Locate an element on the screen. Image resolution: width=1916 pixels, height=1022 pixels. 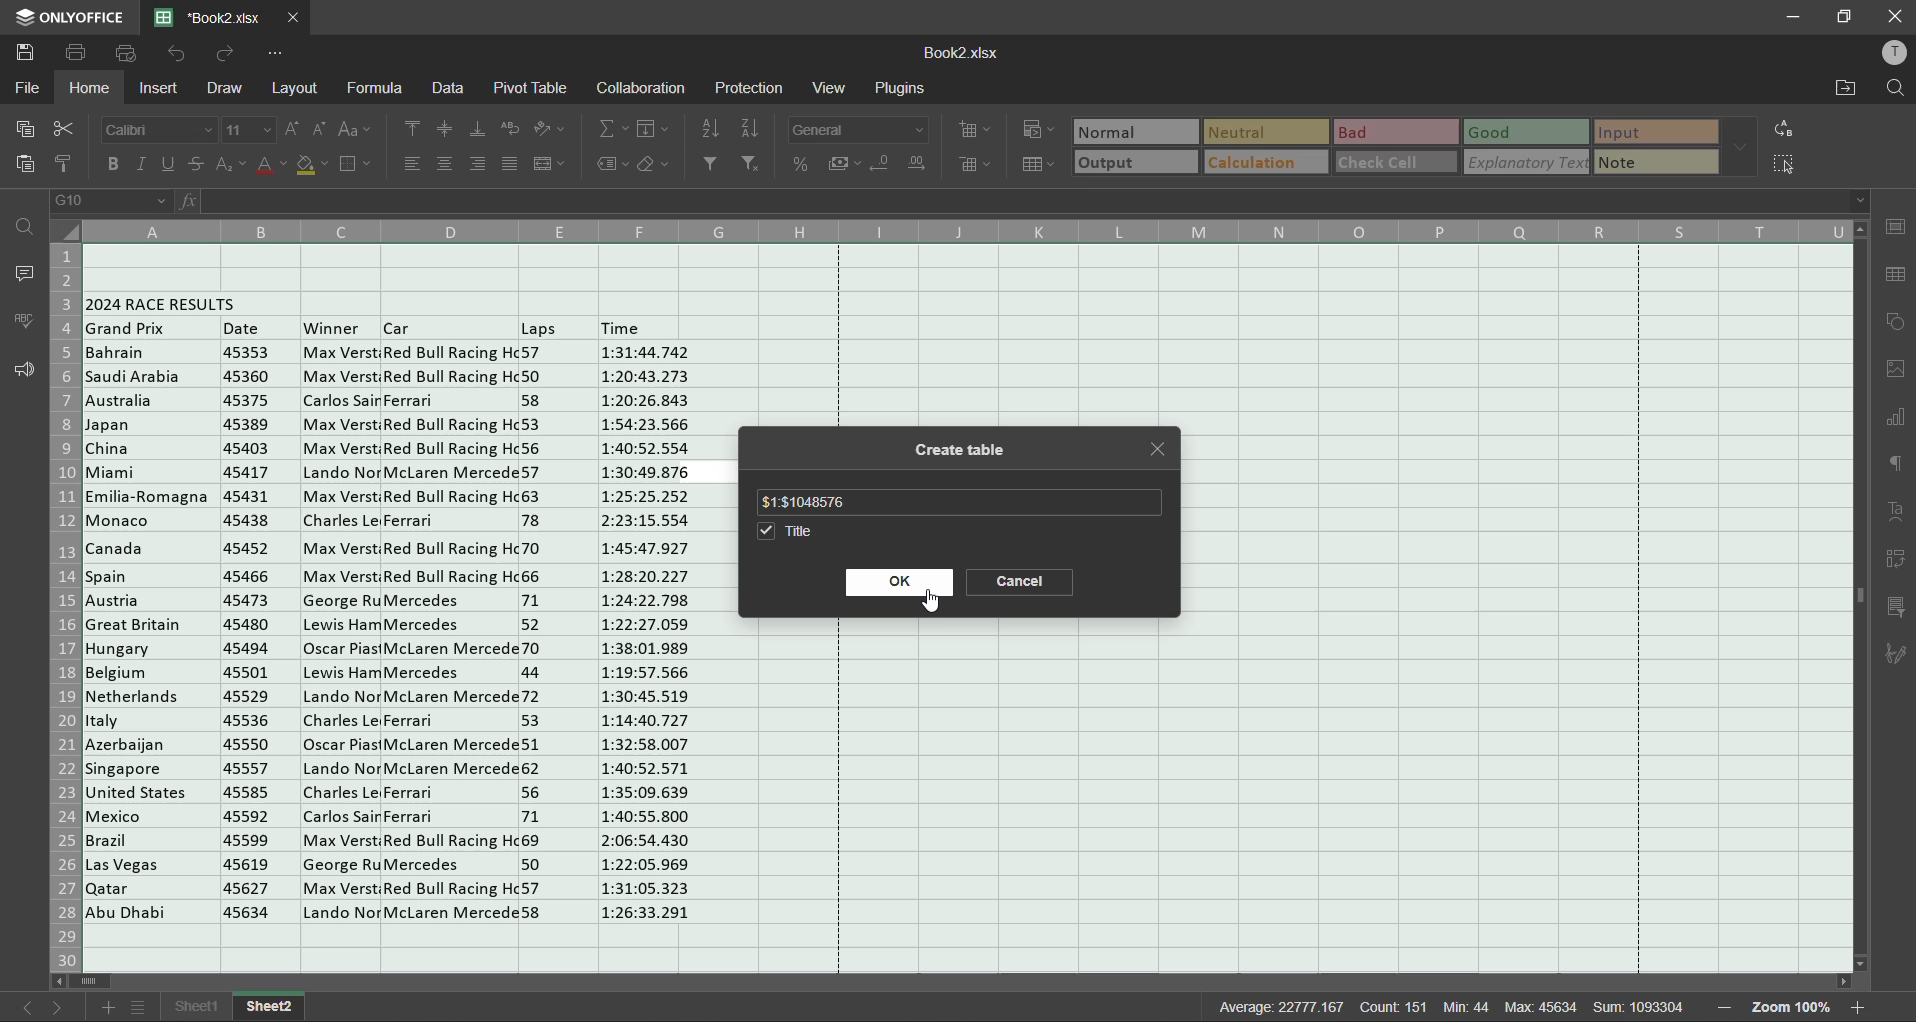
date is located at coordinates (257, 630).